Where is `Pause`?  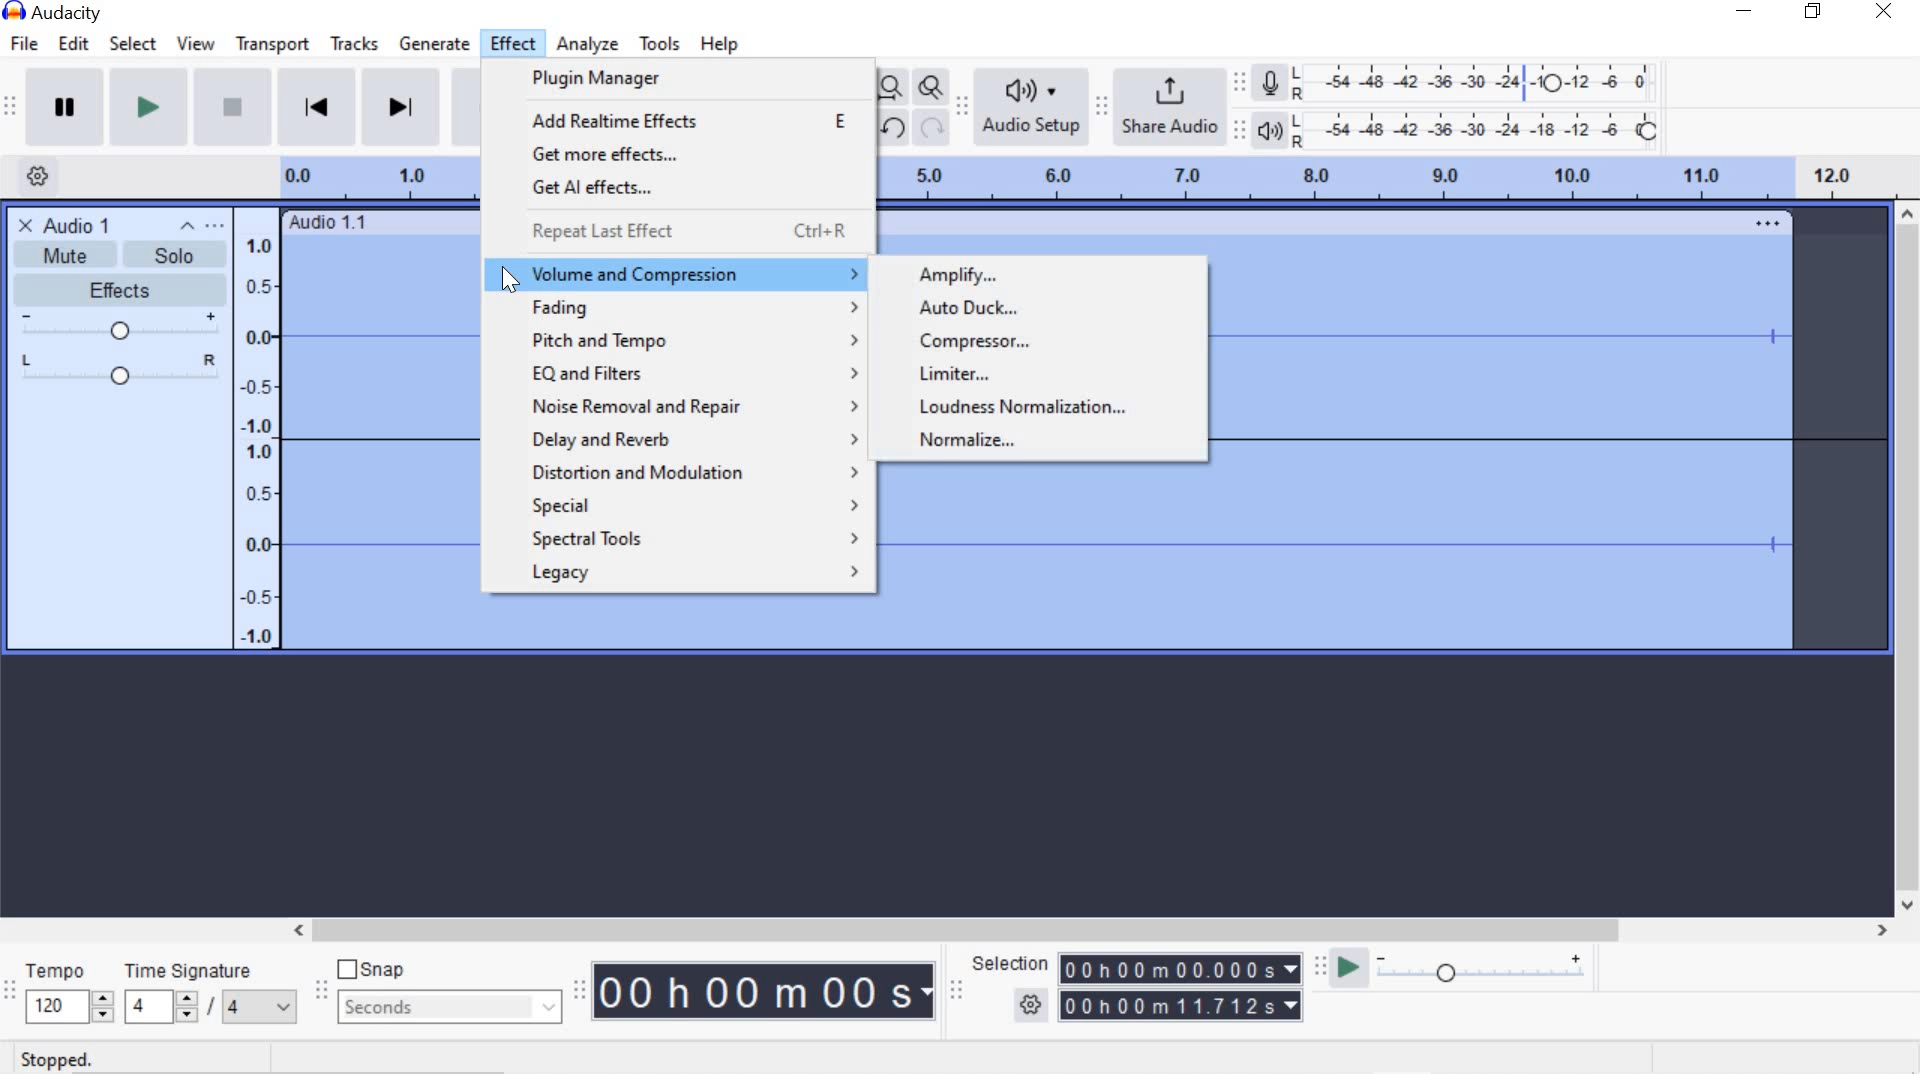 Pause is located at coordinates (66, 107).